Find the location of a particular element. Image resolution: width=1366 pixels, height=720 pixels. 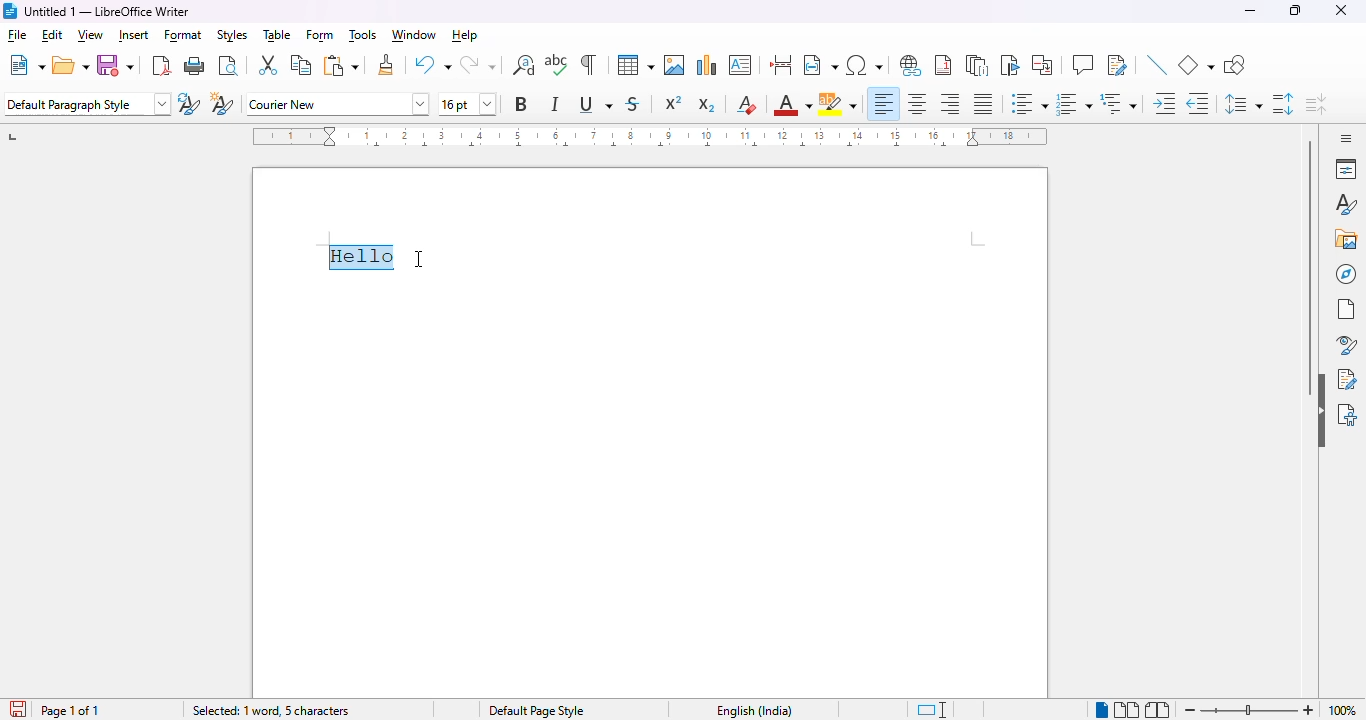

insert endnote is located at coordinates (978, 64).